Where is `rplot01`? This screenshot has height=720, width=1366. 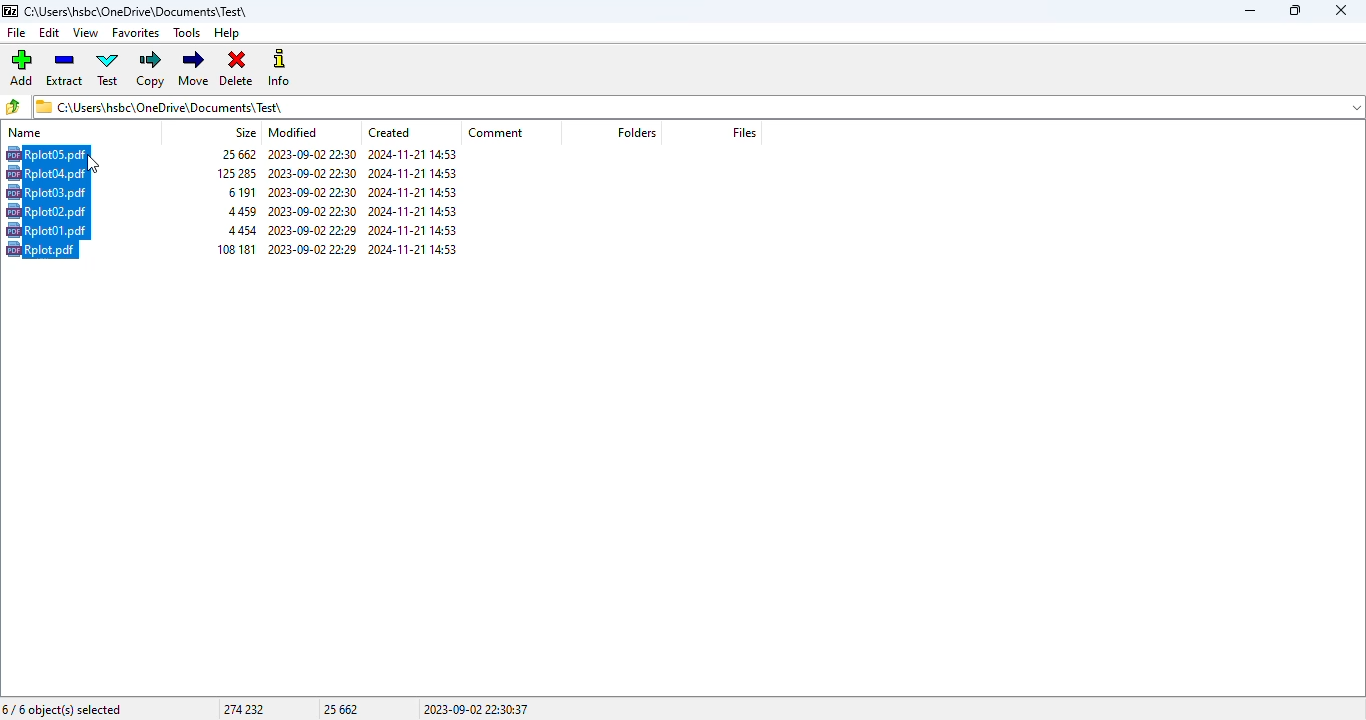
rplot01 is located at coordinates (47, 230).